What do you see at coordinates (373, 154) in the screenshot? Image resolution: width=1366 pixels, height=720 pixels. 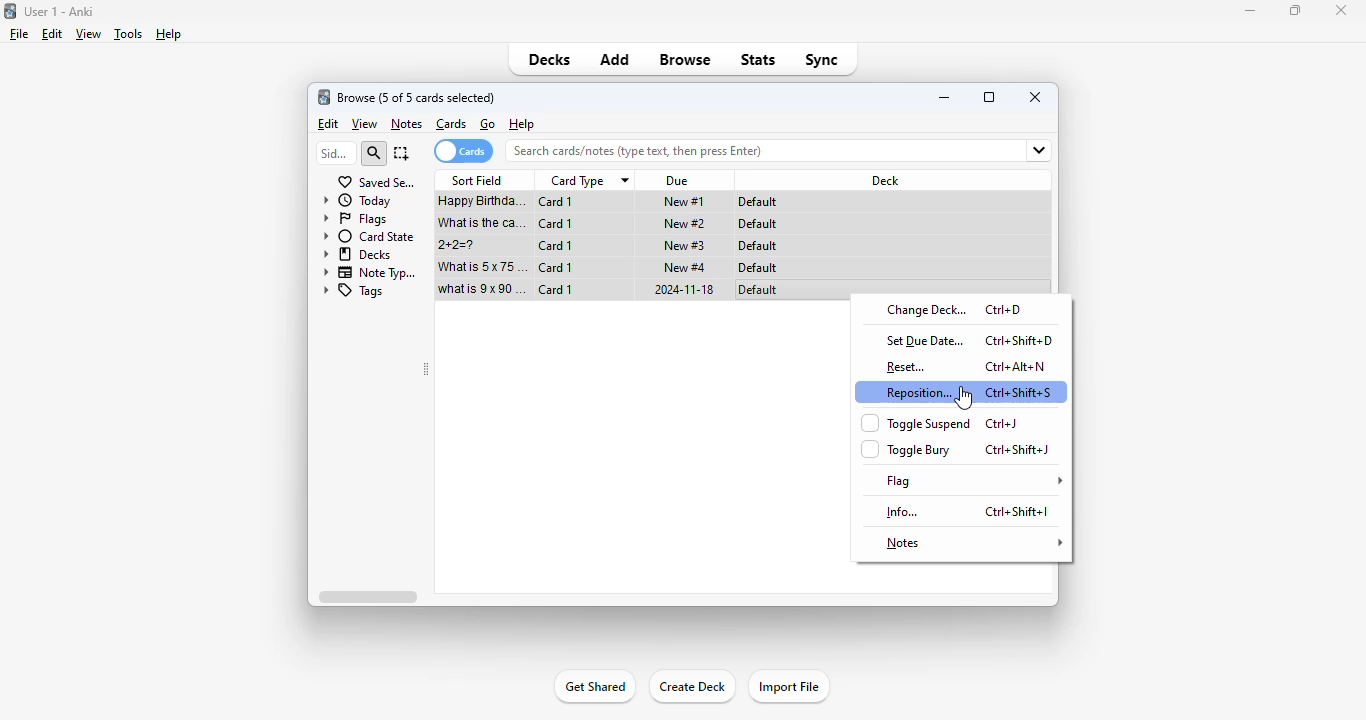 I see `search` at bounding box center [373, 154].